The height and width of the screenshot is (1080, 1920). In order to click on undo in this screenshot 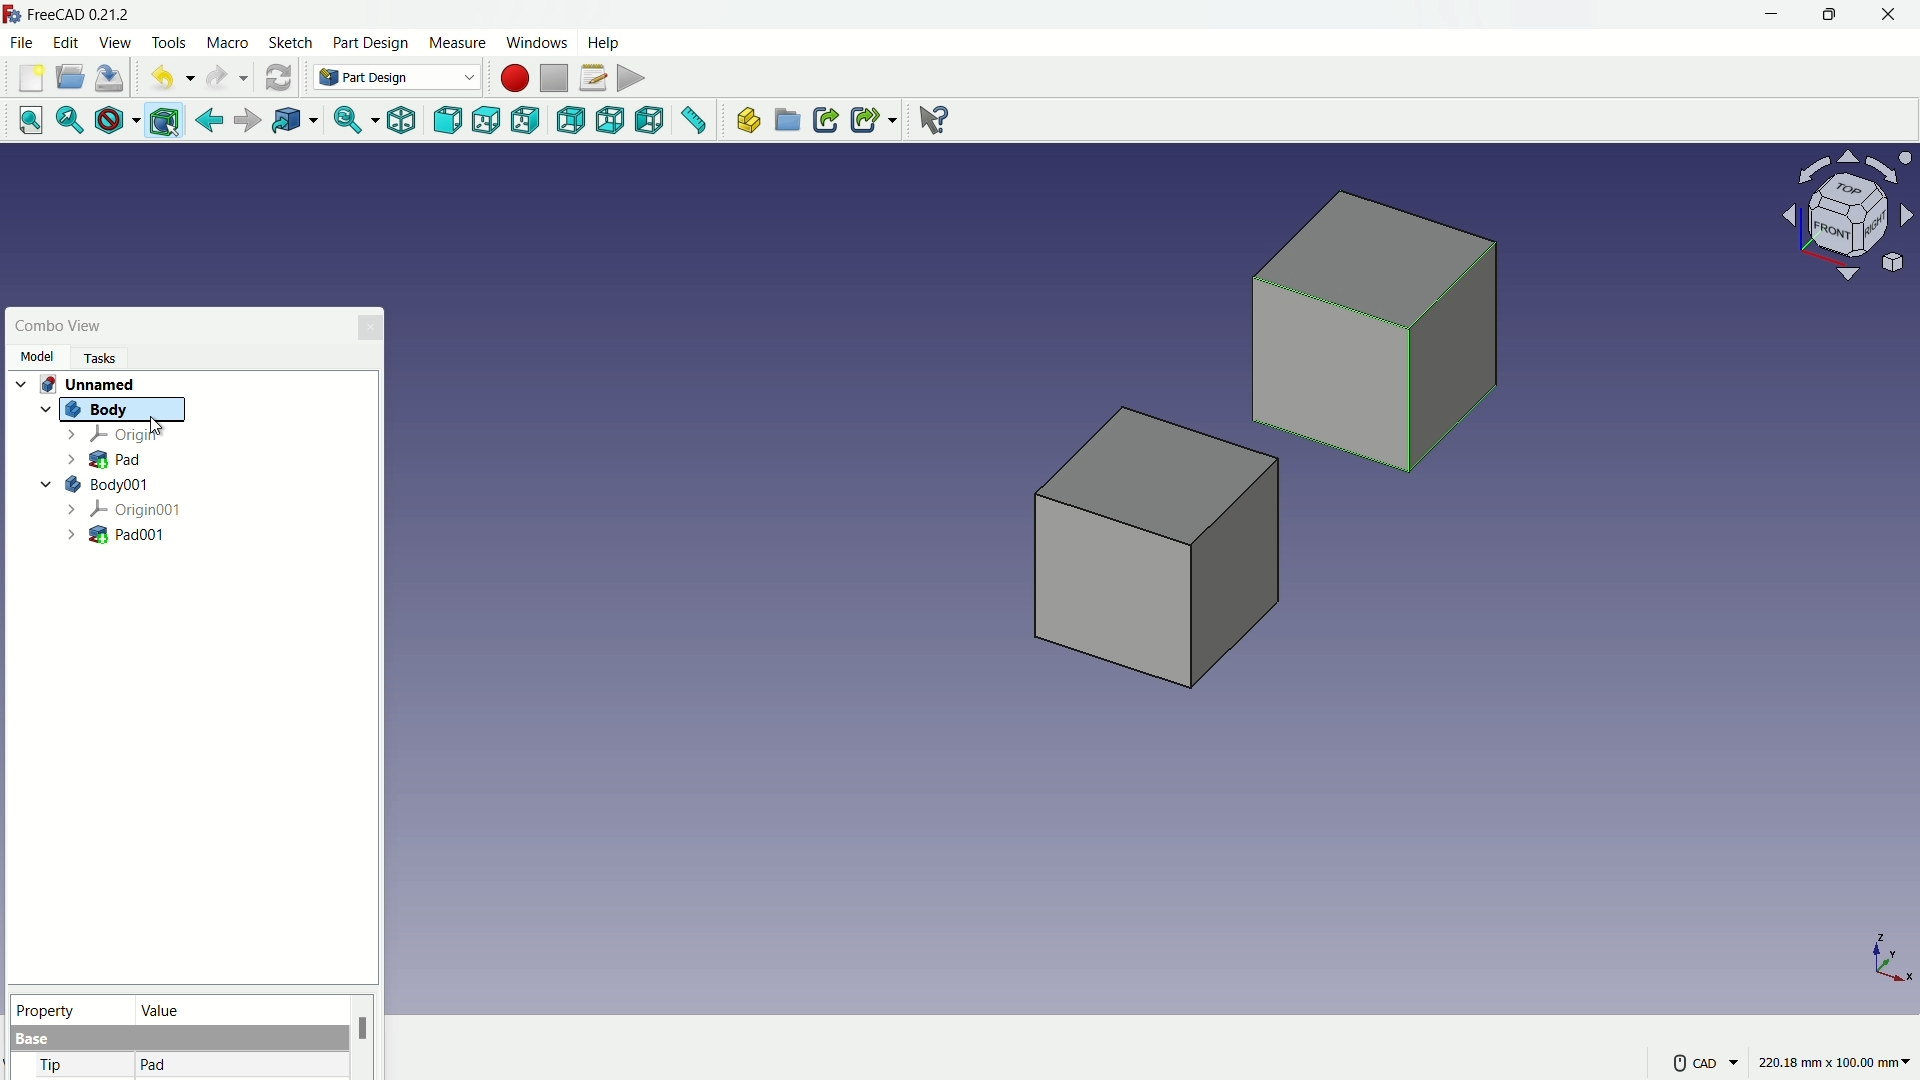, I will do `click(167, 79)`.